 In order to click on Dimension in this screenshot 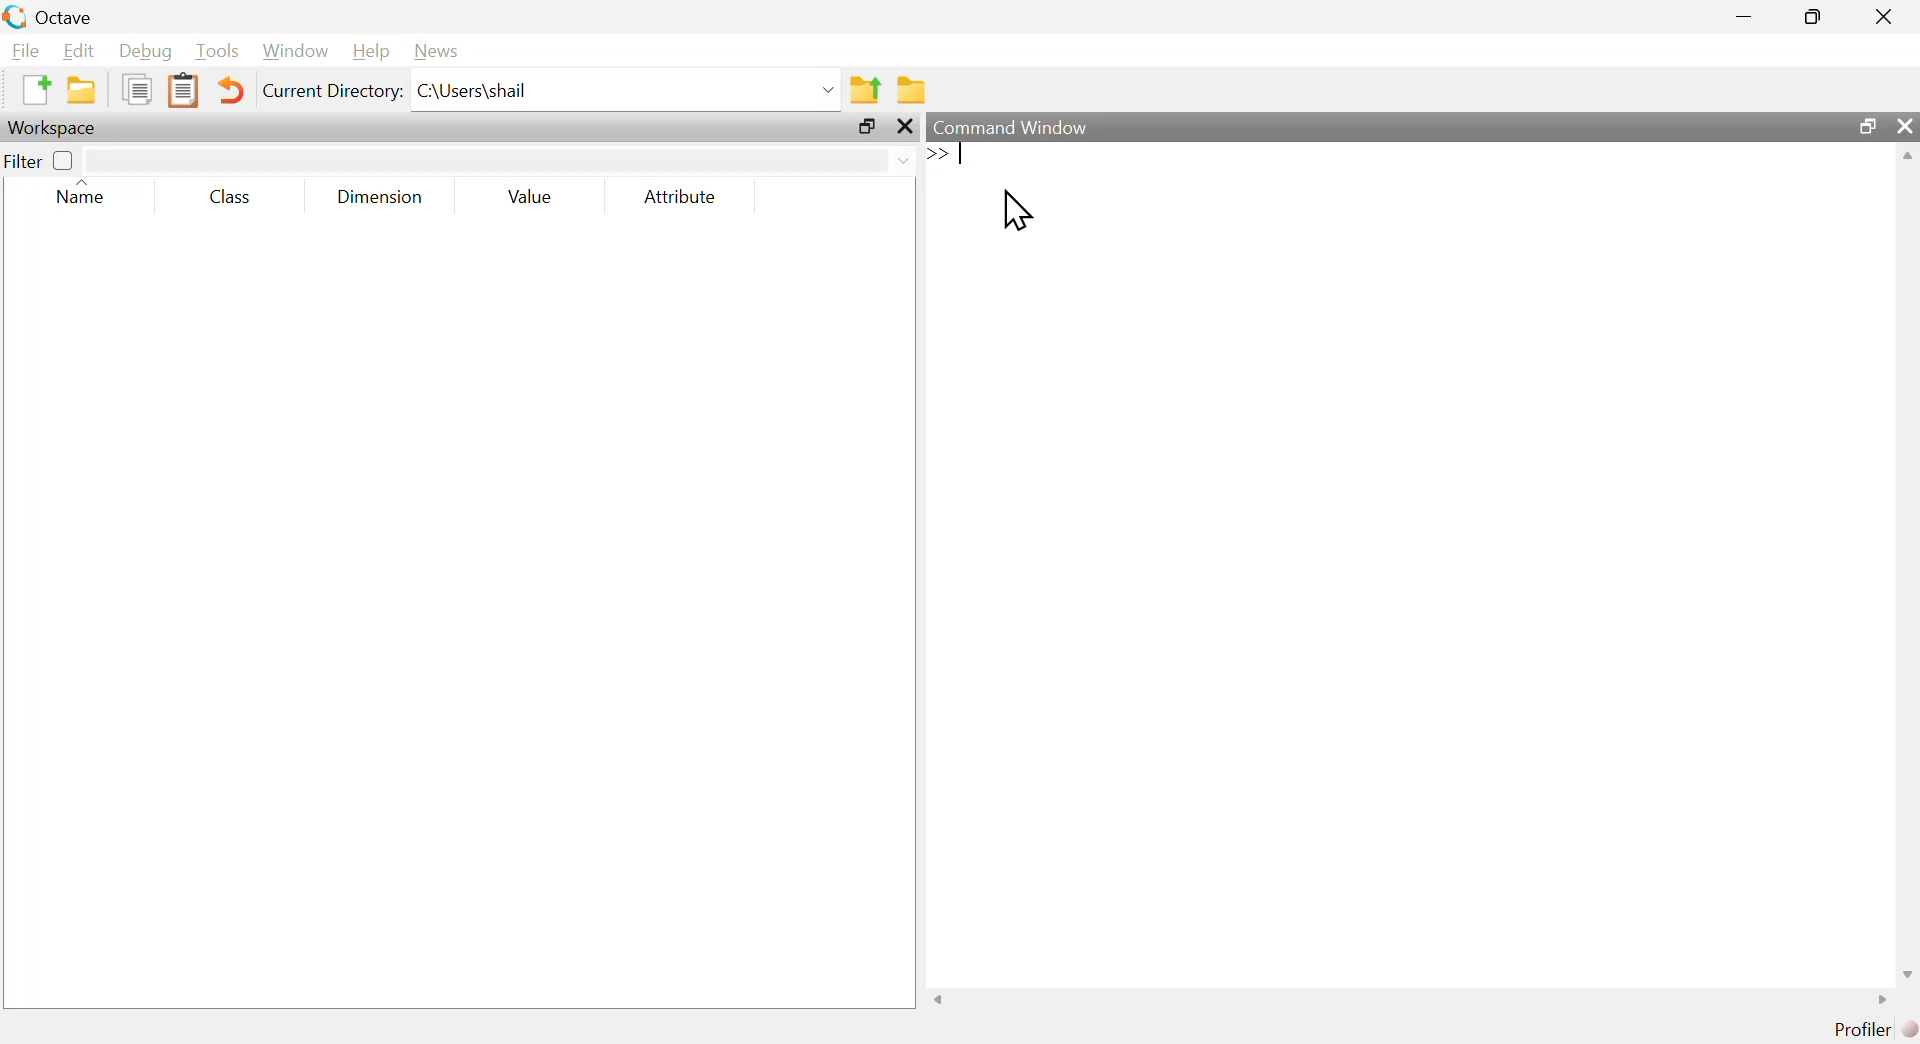, I will do `click(384, 200)`.